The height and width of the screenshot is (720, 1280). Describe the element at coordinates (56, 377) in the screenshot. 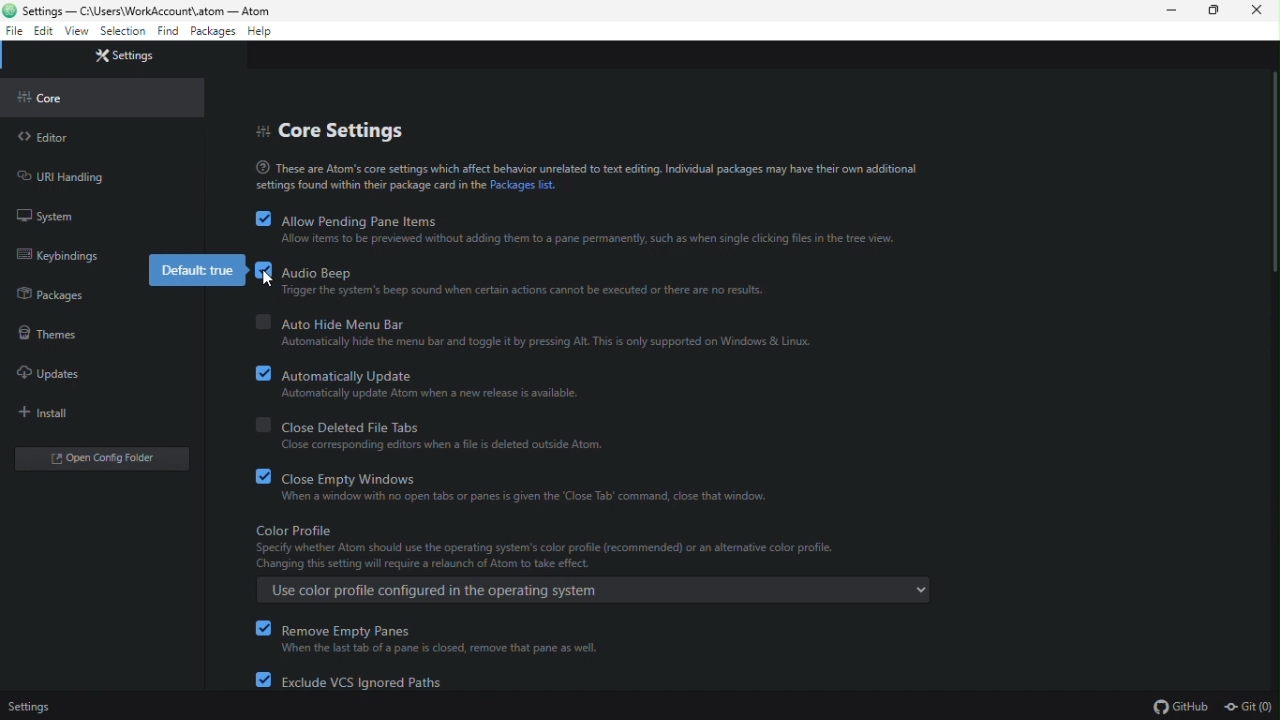

I see `uploads` at that location.